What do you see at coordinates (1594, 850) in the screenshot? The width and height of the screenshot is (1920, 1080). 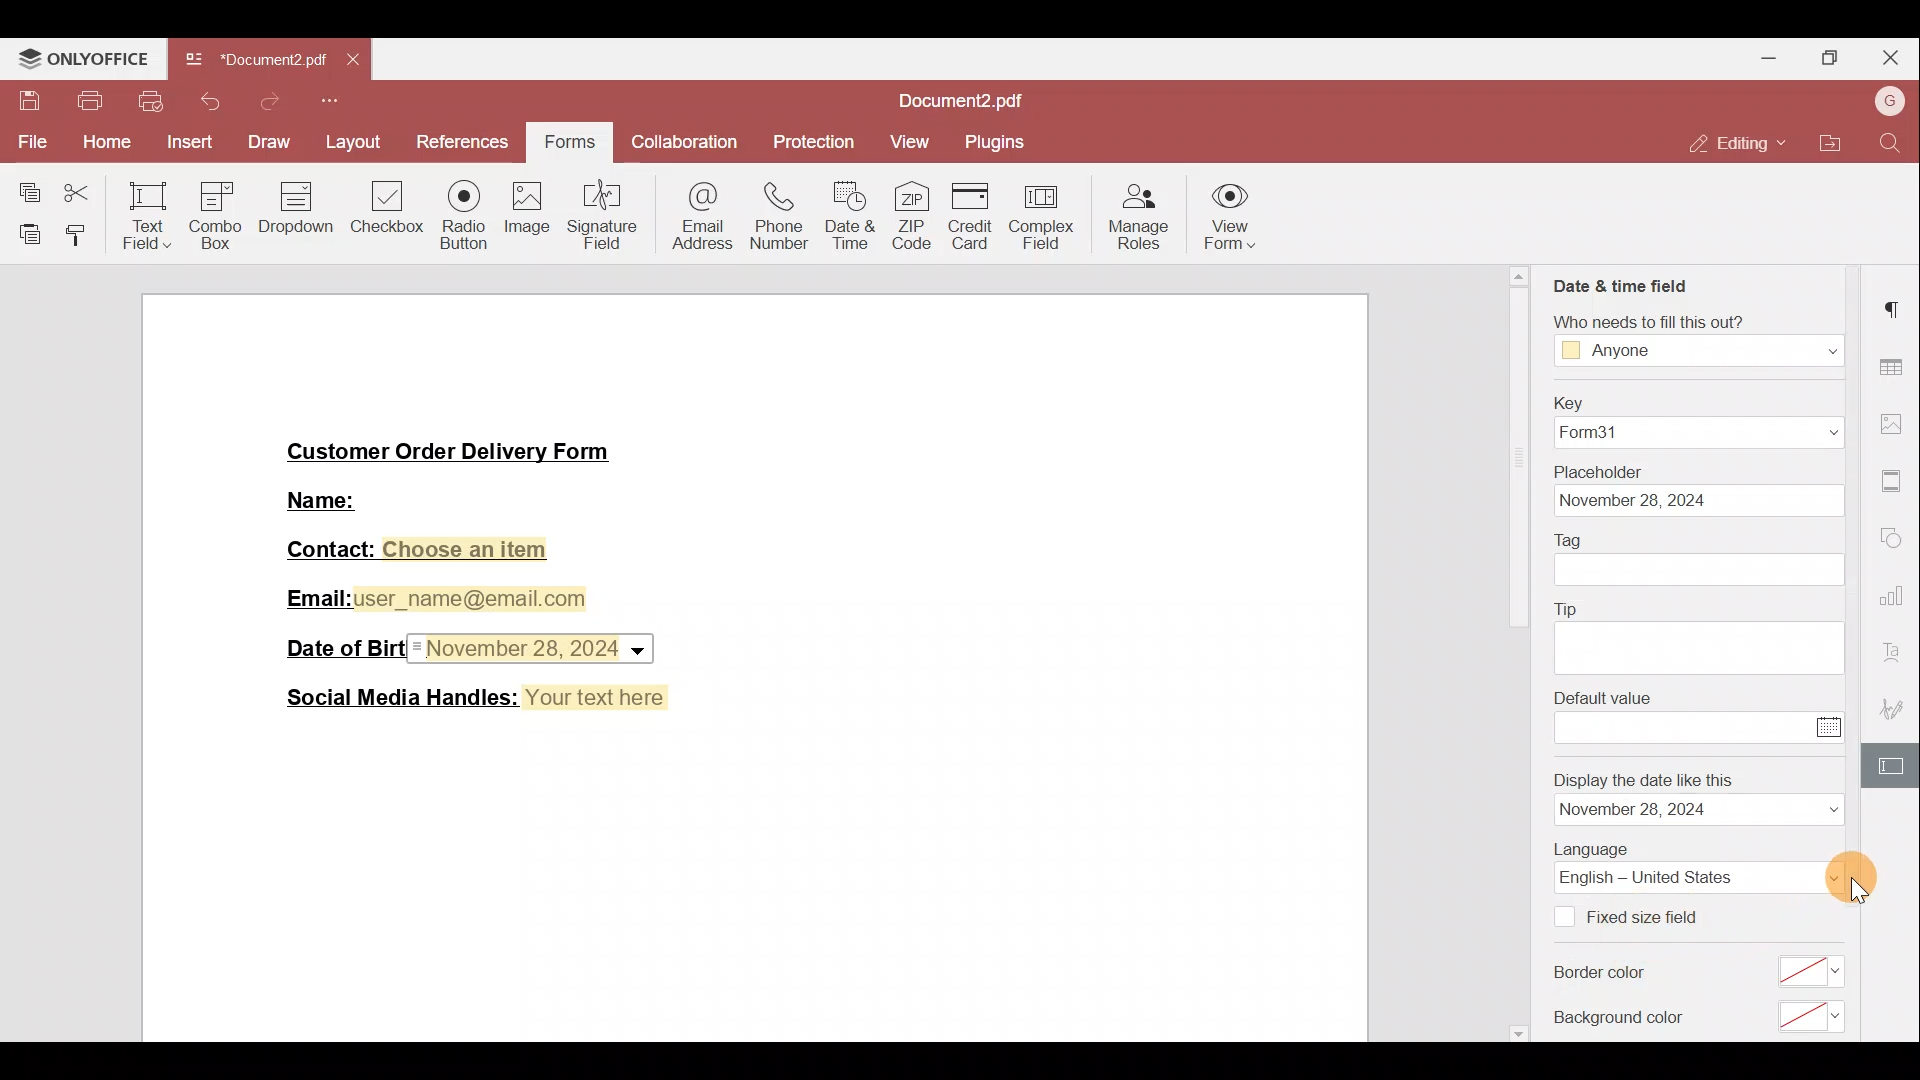 I see `Language` at bounding box center [1594, 850].